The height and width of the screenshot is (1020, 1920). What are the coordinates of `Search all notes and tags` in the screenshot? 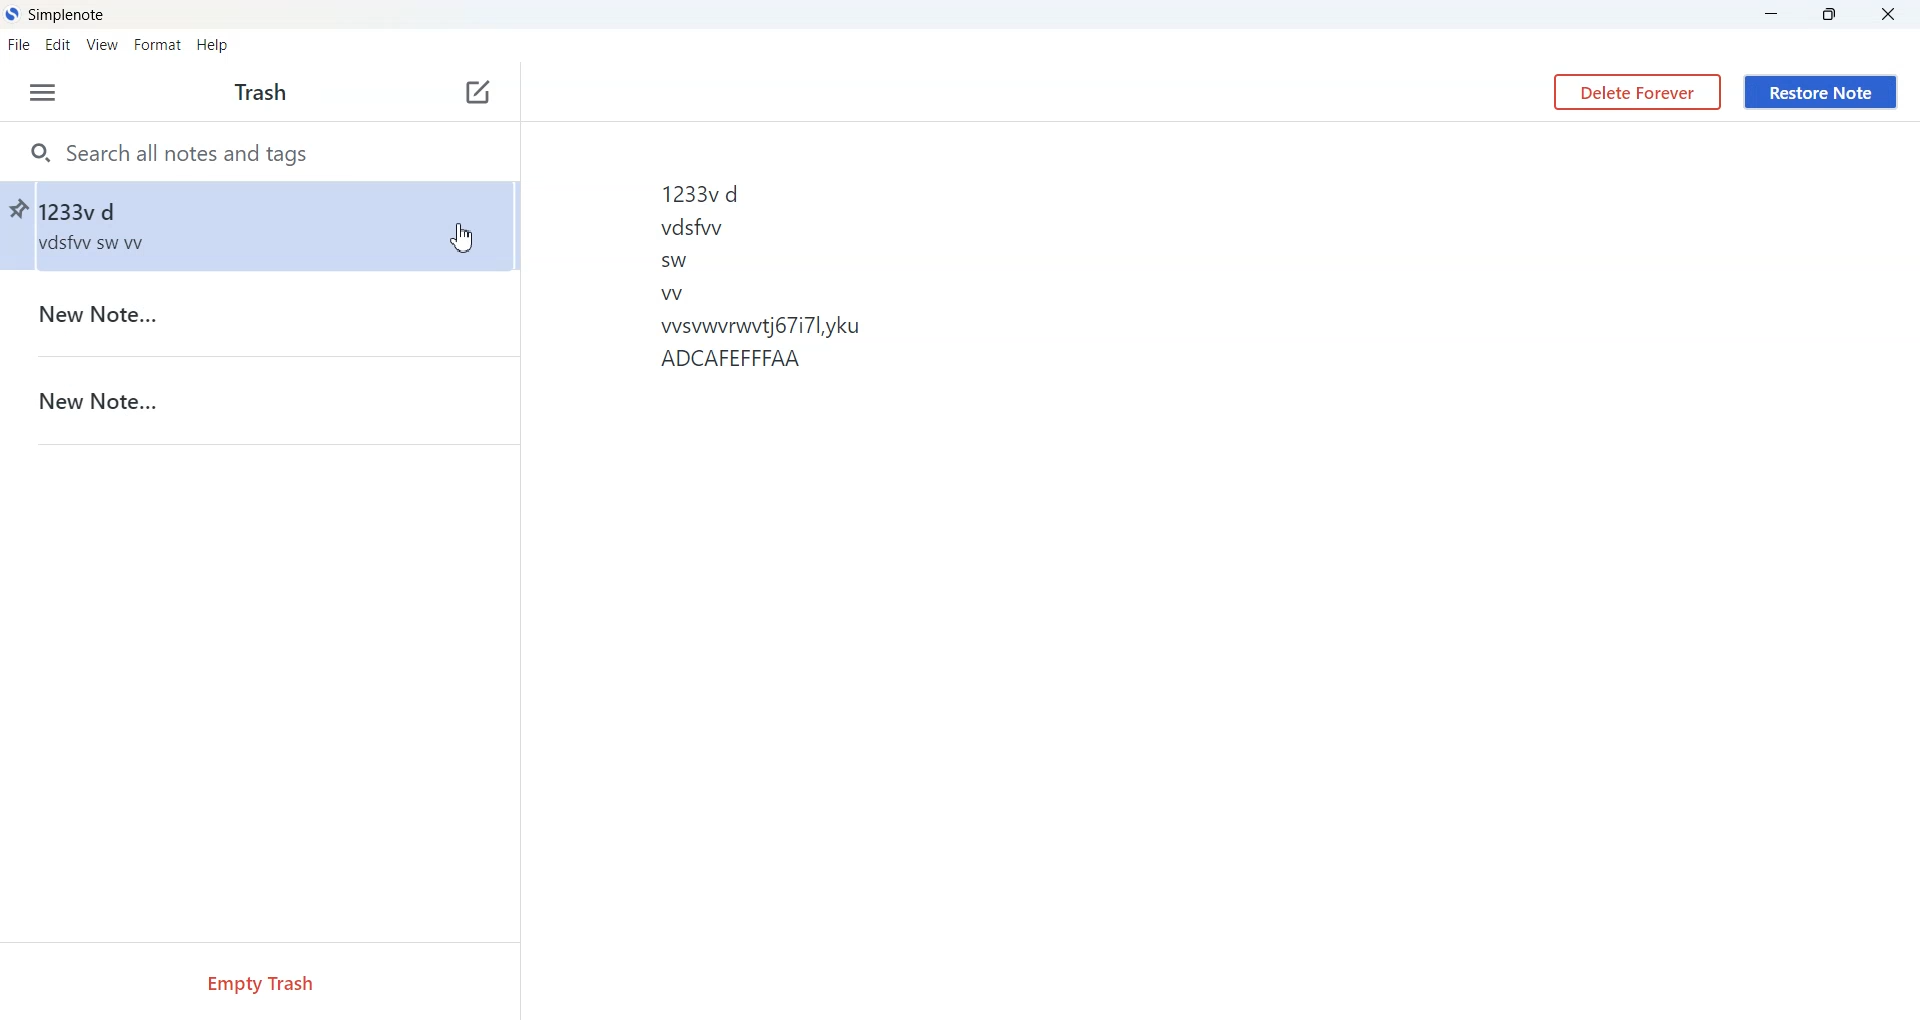 It's located at (259, 151).